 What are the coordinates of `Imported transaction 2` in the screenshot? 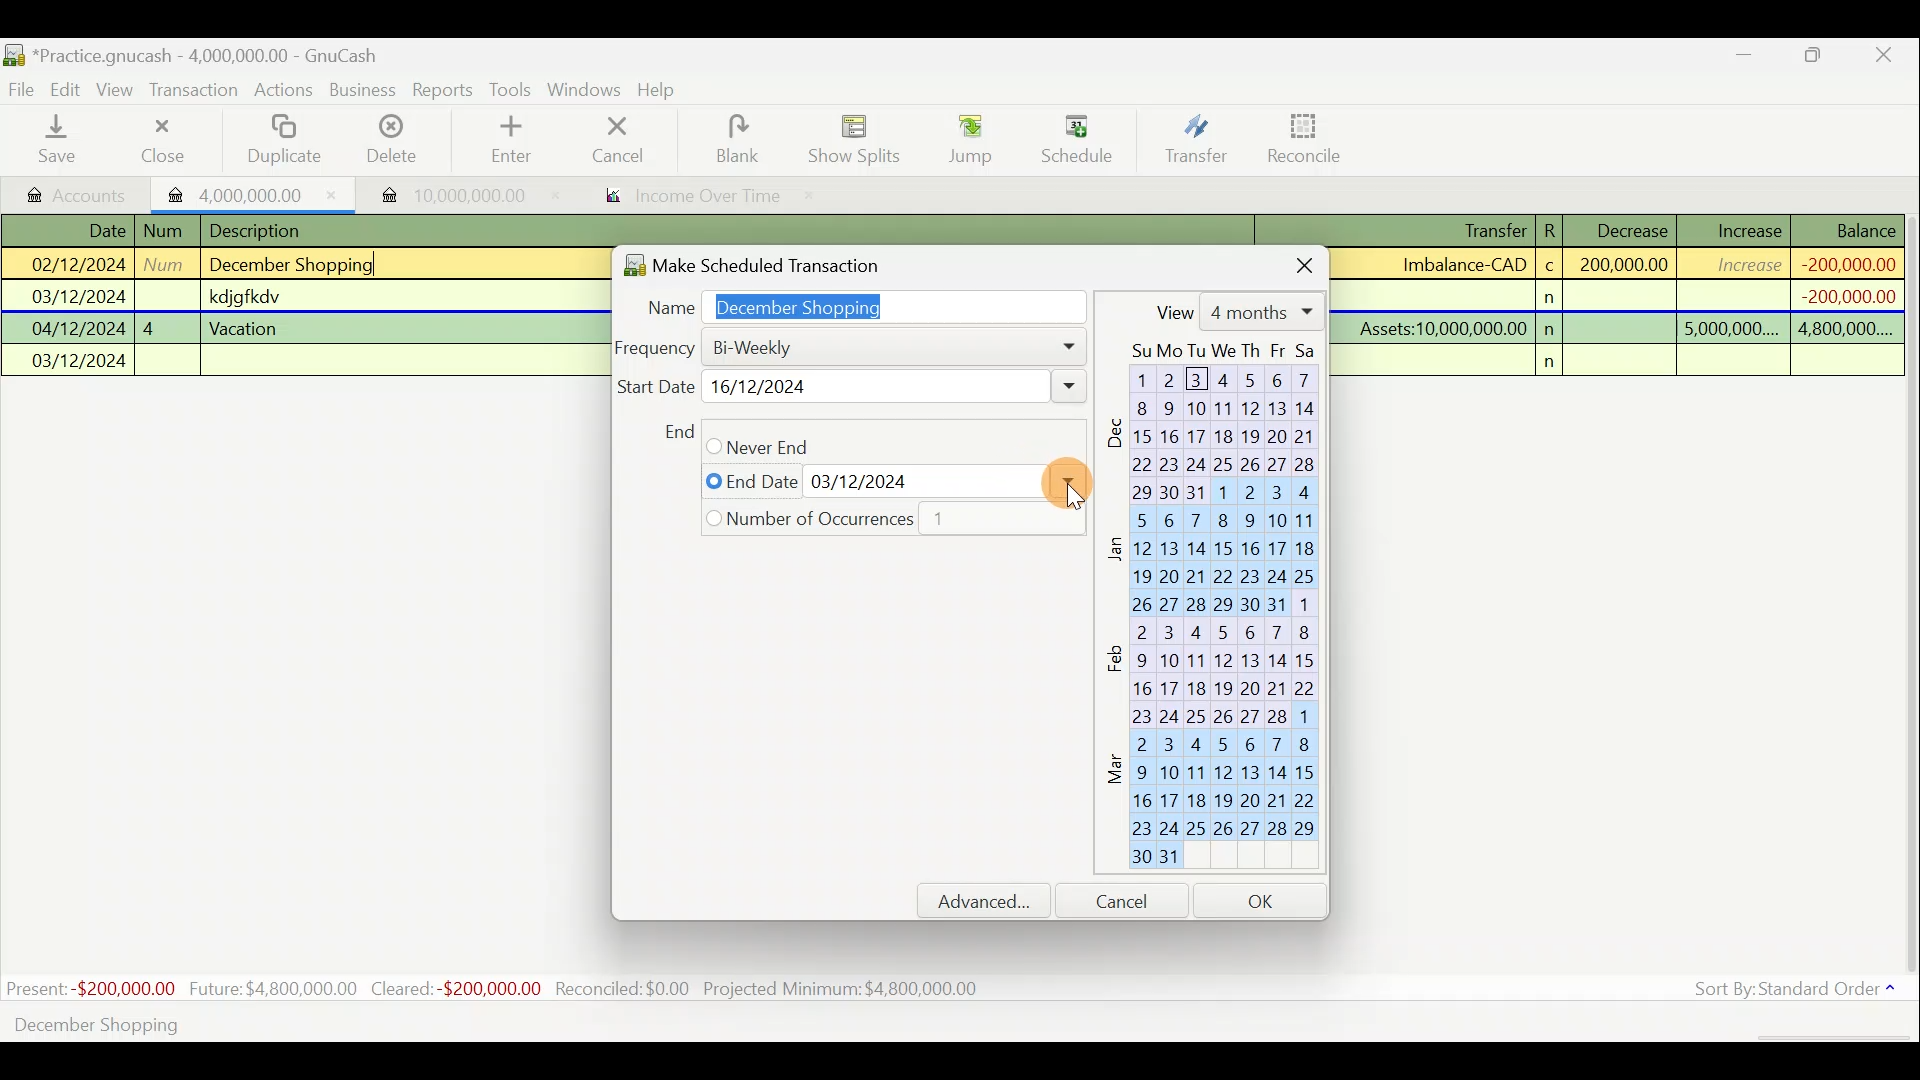 It's located at (447, 195).